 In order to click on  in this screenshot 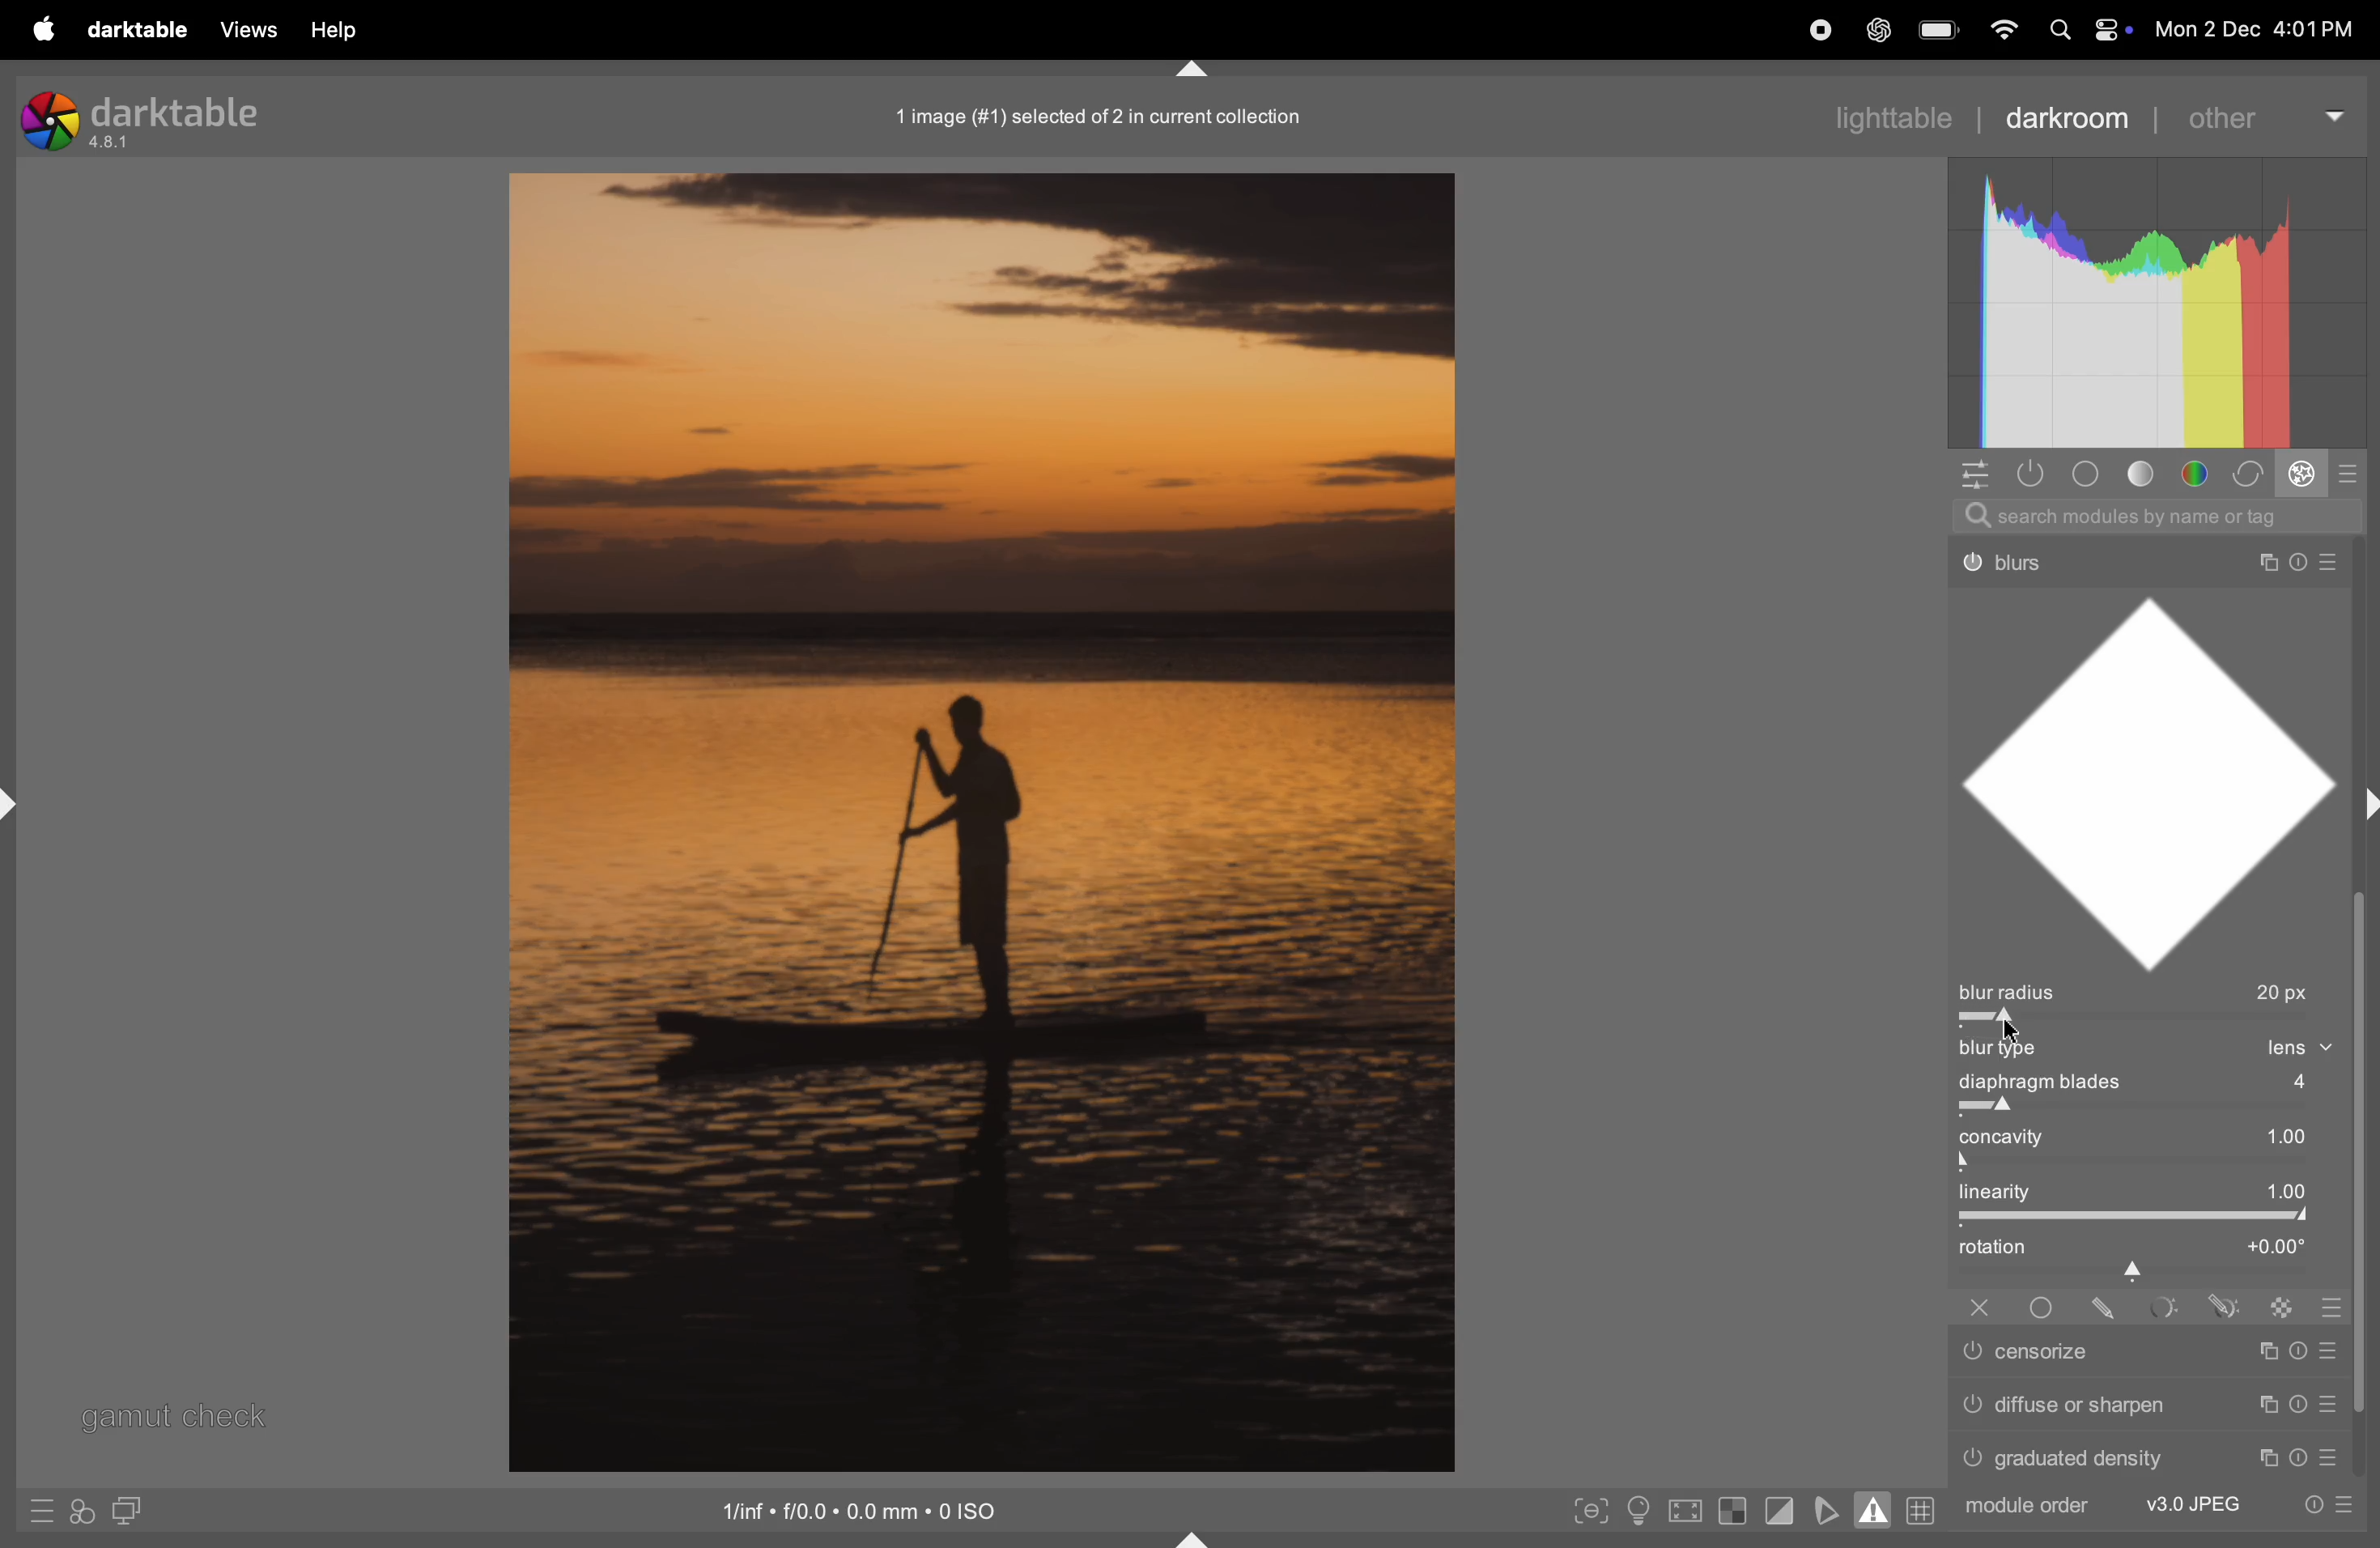, I will do `click(2105, 1307)`.